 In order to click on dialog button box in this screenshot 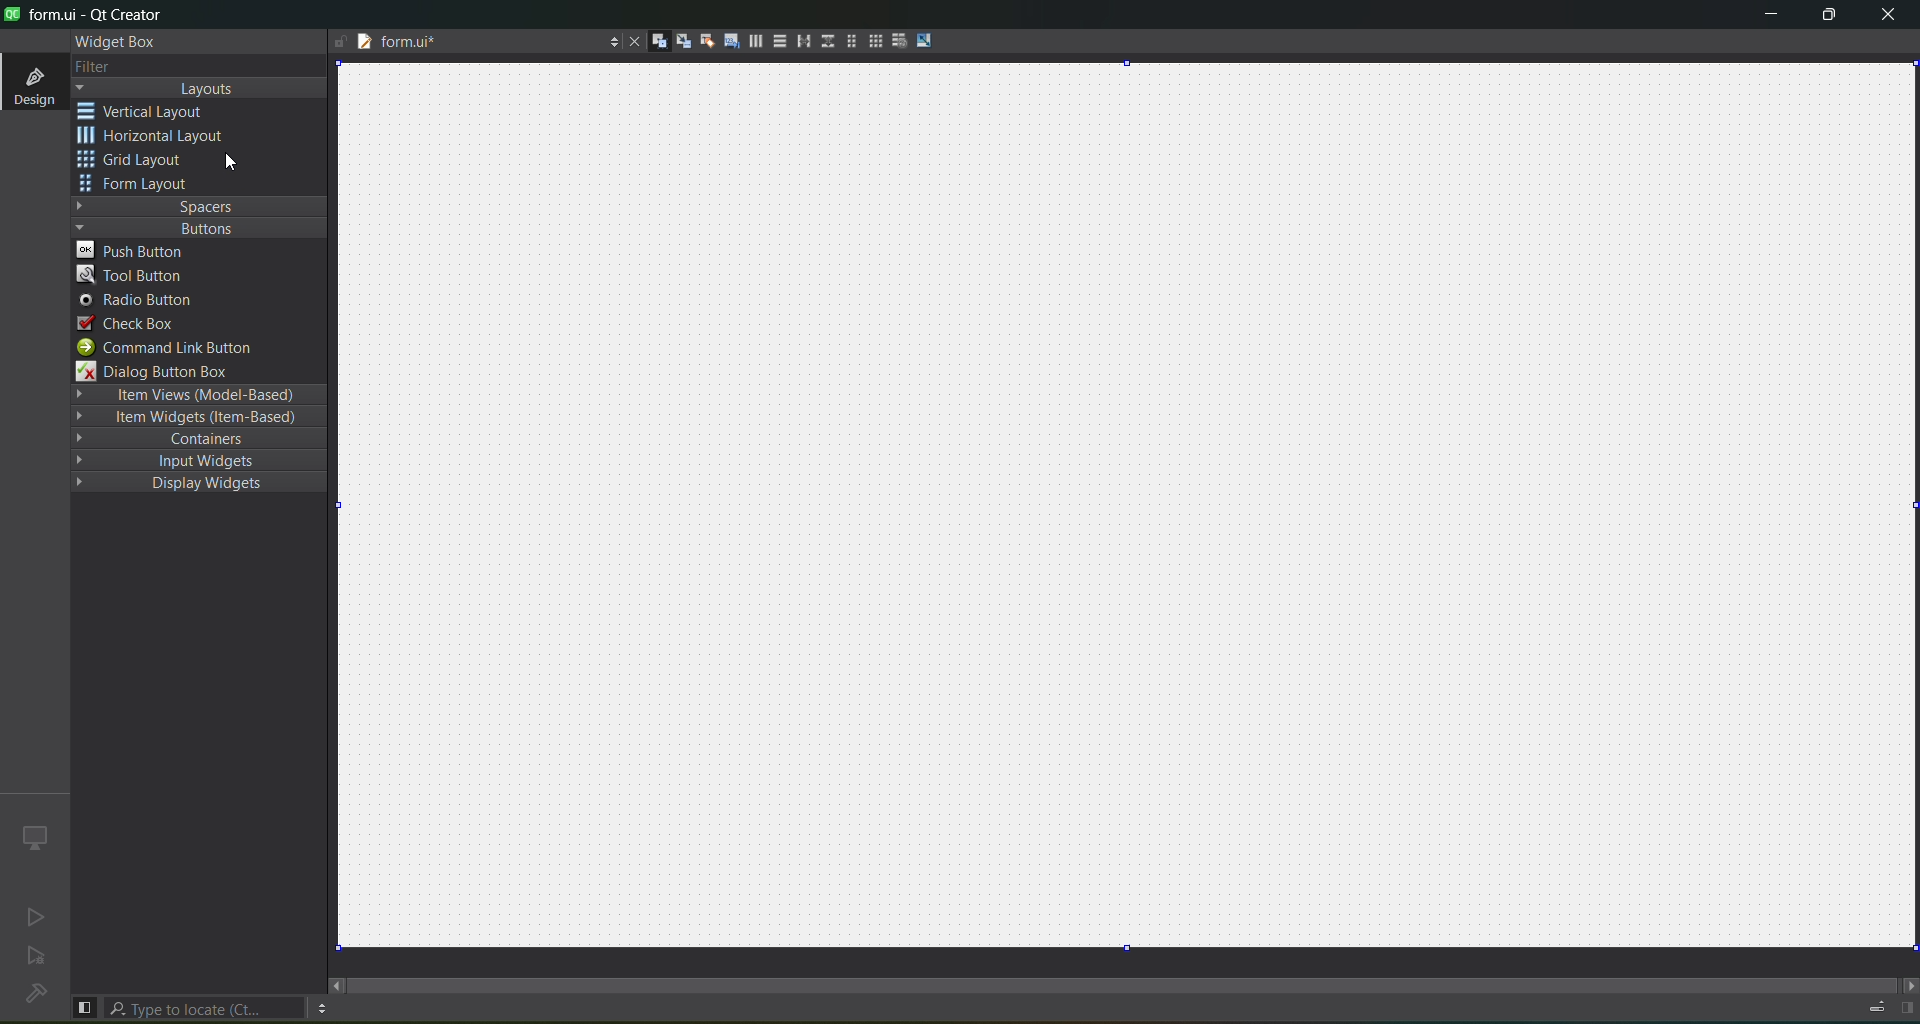, I will do `click(165, 372)`.